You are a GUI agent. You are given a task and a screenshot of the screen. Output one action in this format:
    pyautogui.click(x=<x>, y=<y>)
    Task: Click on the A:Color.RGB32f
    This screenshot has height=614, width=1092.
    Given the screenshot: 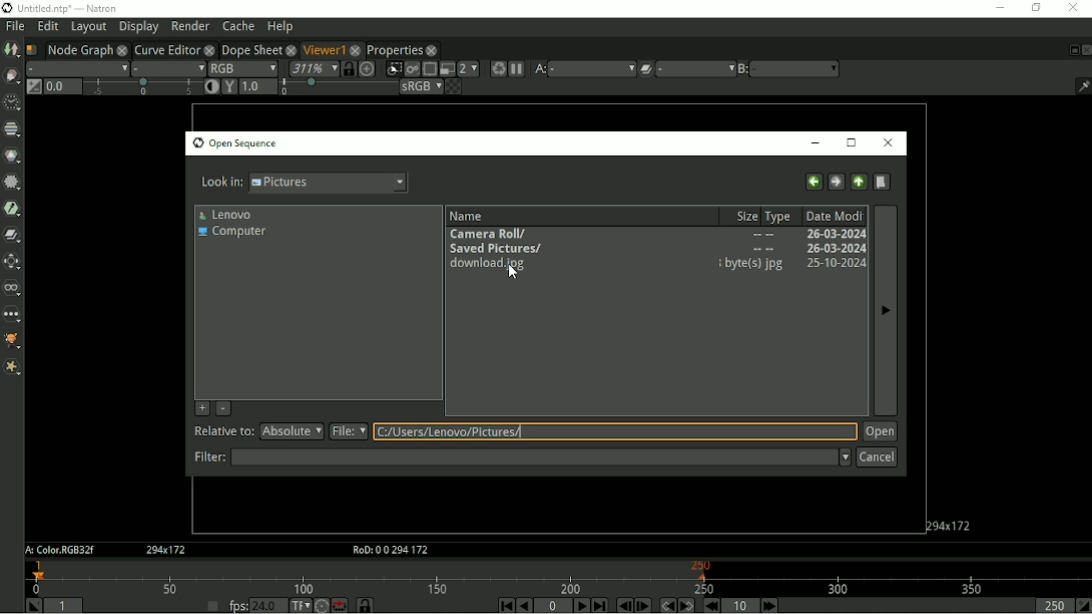 What is the action you would take?
    pyautogui.click(x=58, y=551)
    